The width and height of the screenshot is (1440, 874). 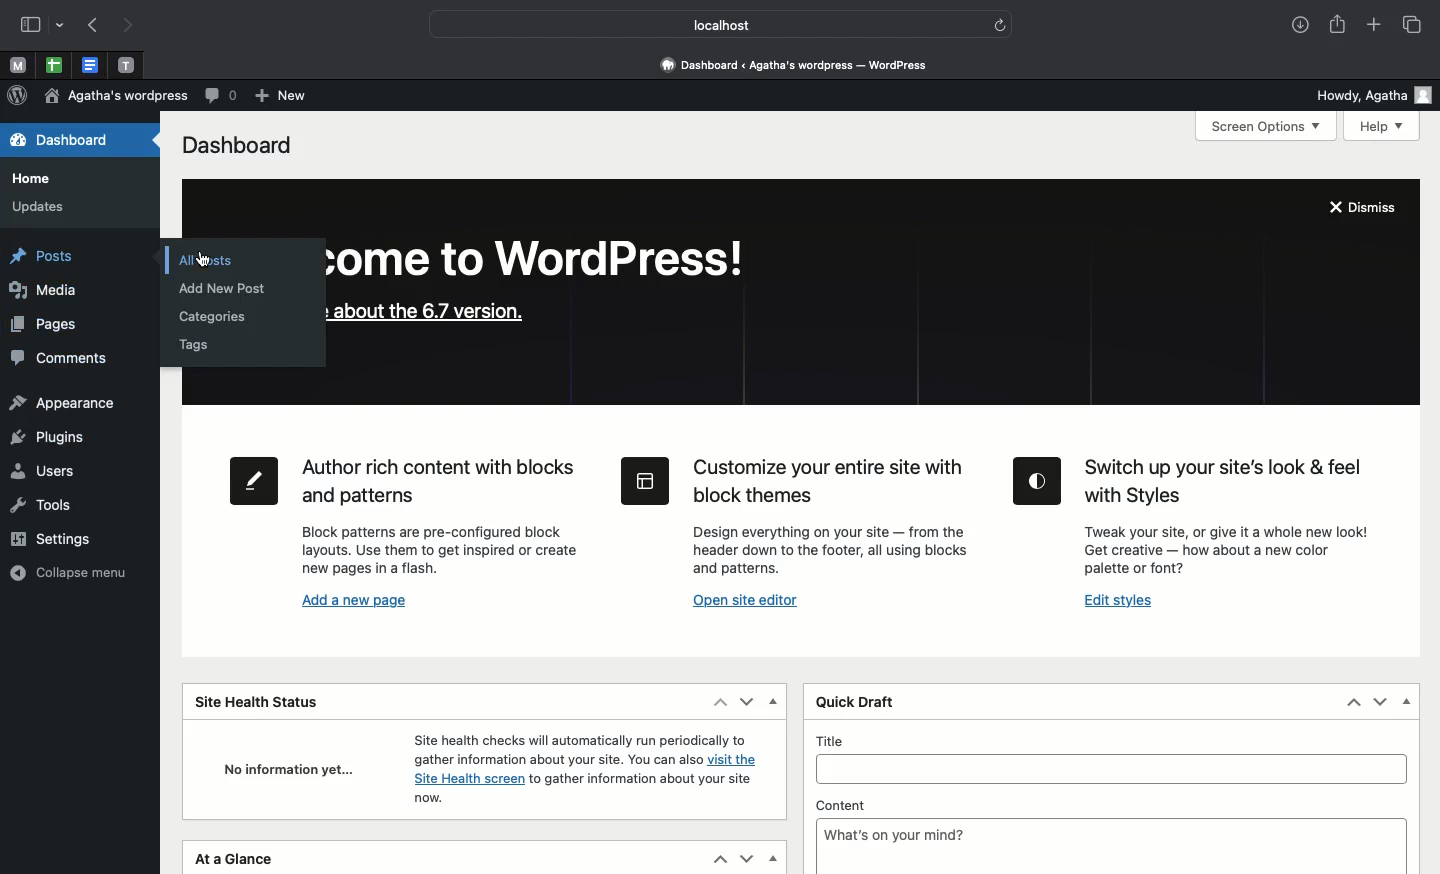 I want to click on Document, so click(x=90, y=66).